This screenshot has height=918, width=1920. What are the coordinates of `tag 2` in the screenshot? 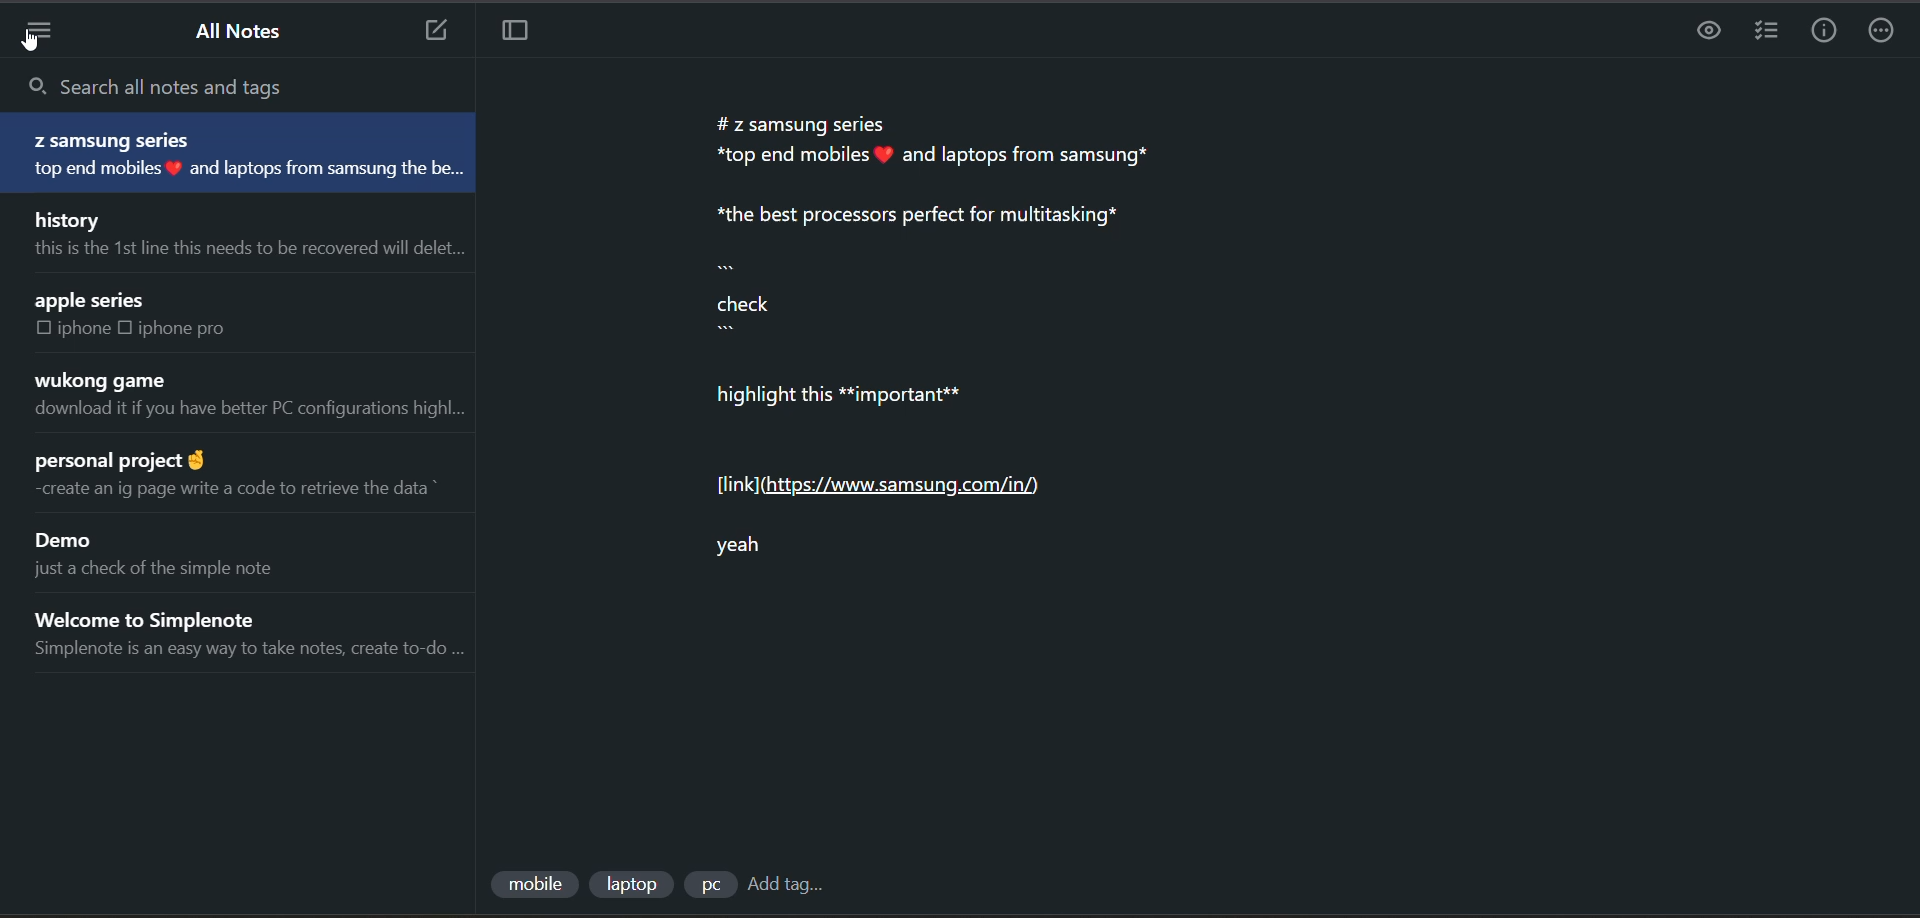 It's located at (633, 885).